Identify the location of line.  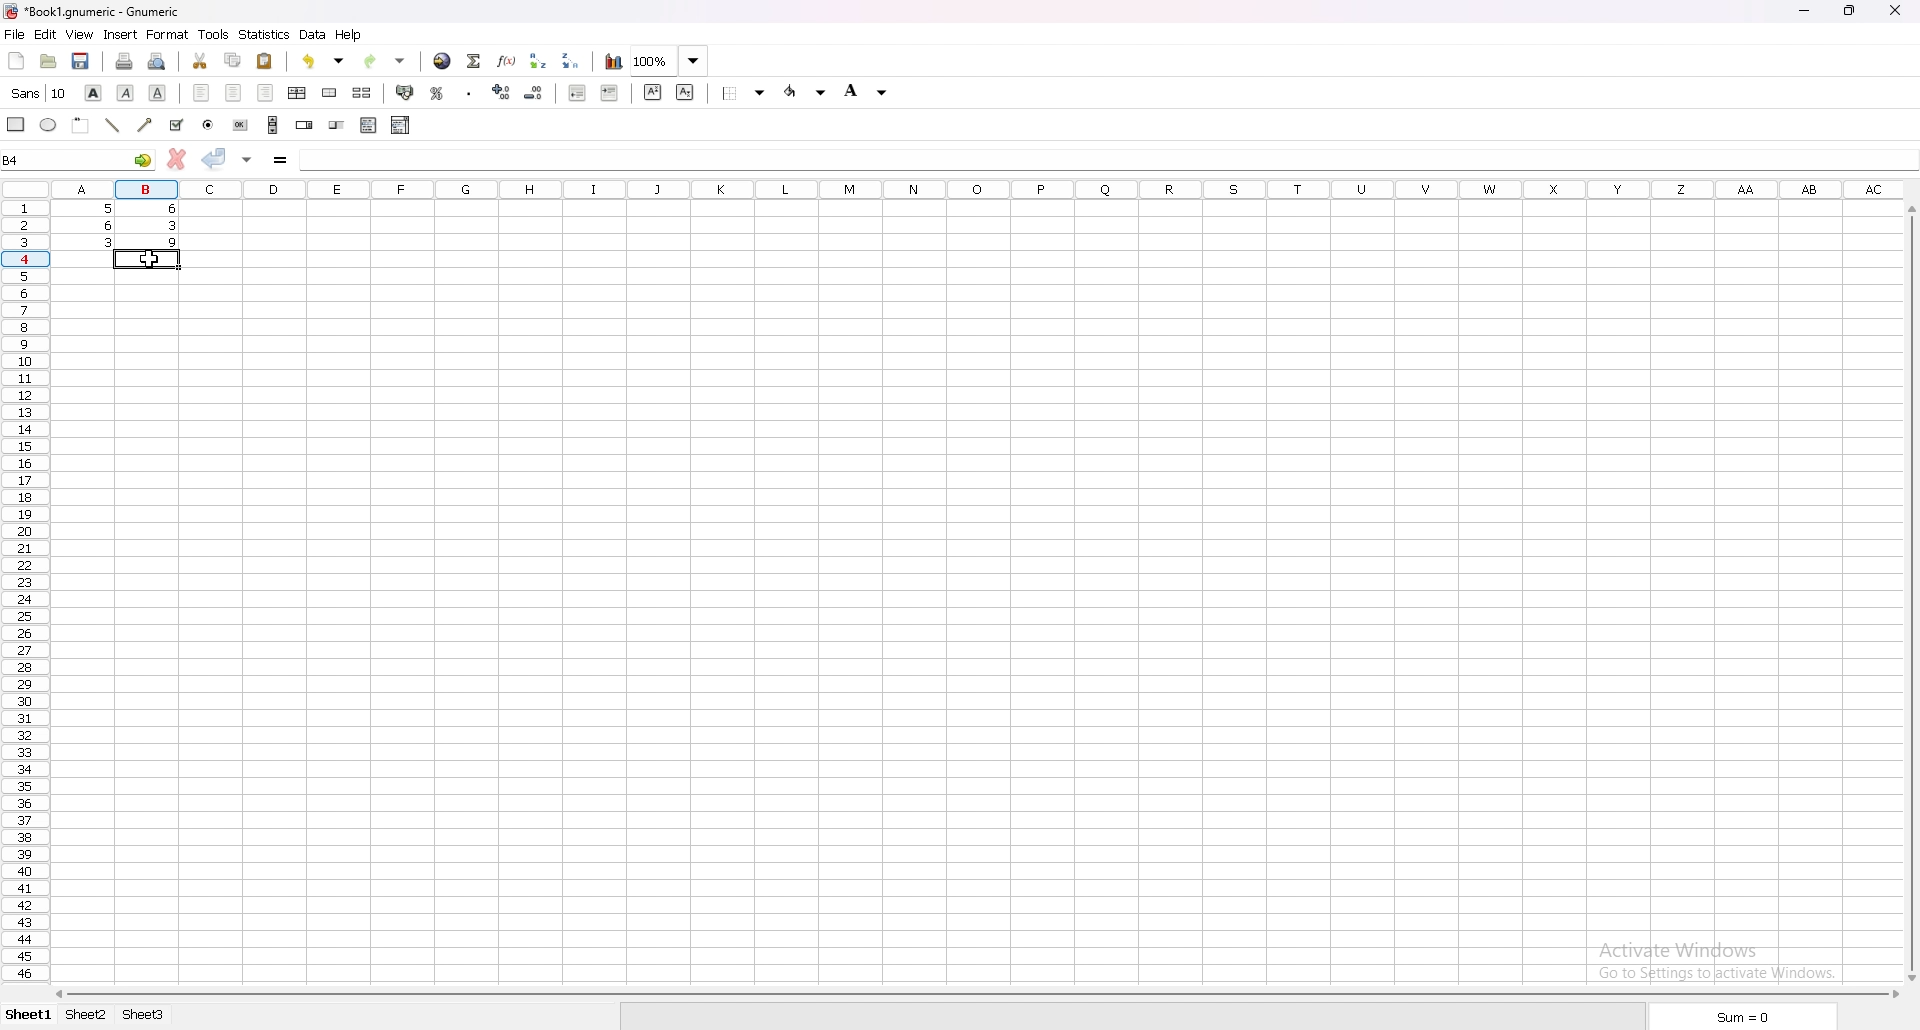
(111, 125).